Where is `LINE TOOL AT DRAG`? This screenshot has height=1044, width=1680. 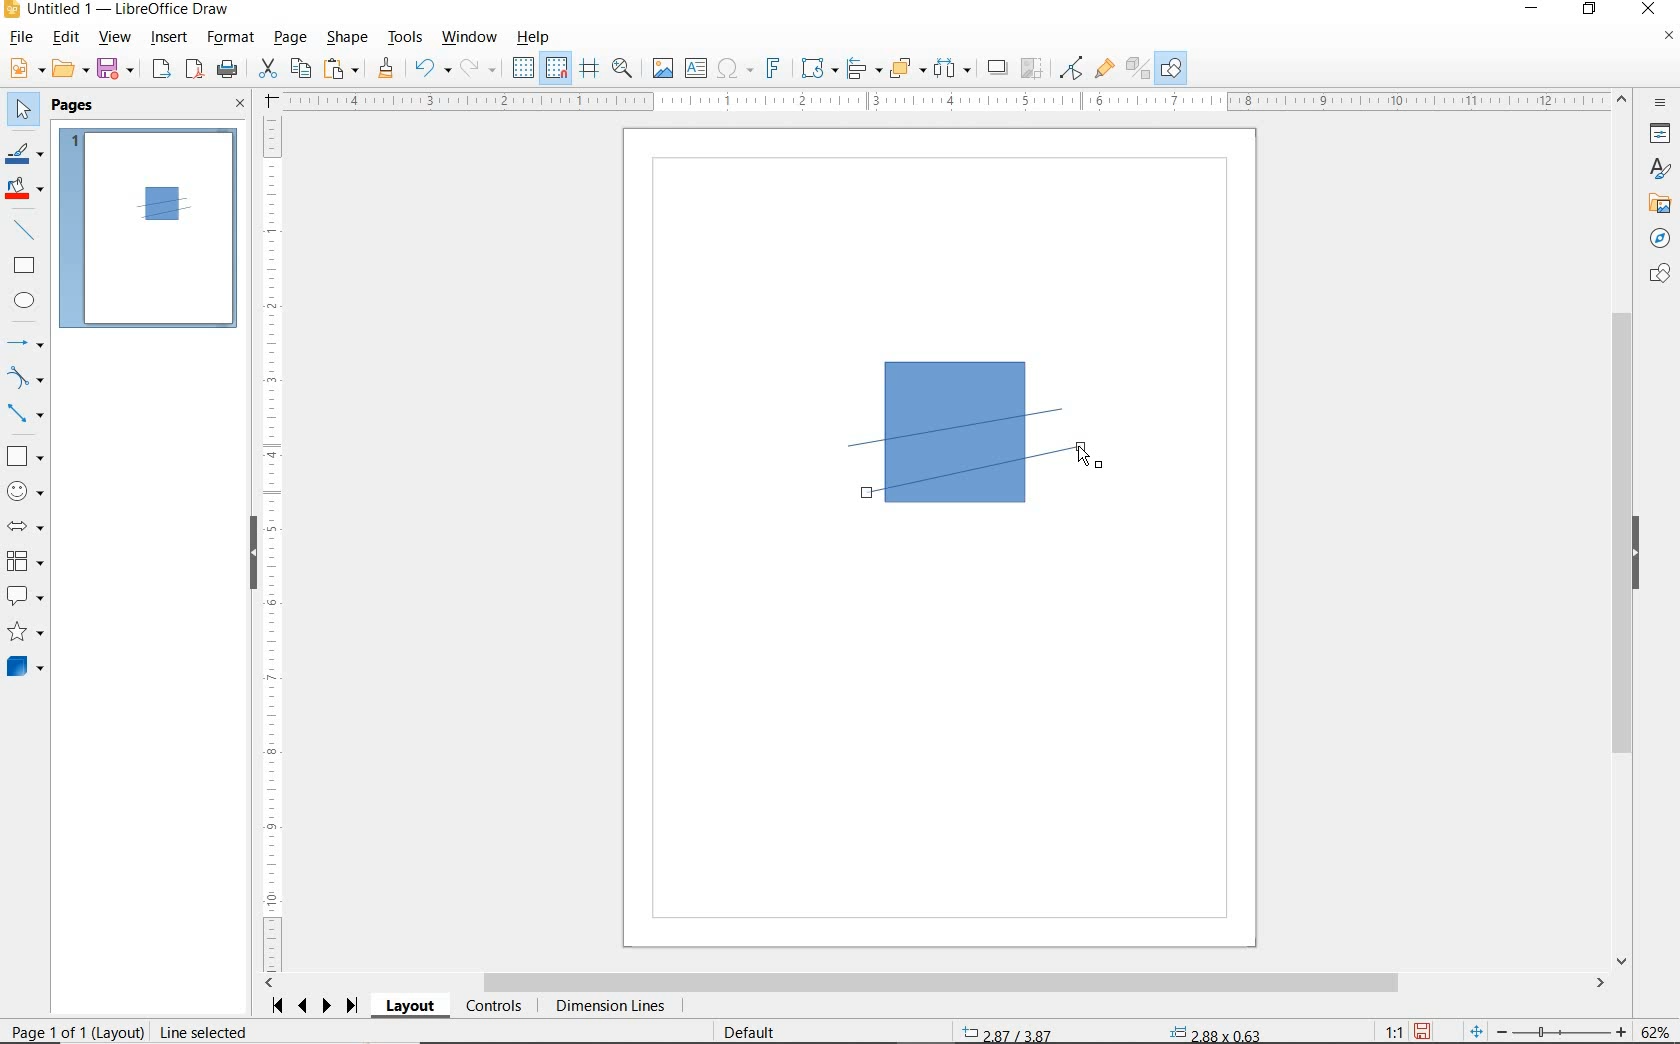 LINE TOOL AT DRAG is located at coordinates (1065, 408).